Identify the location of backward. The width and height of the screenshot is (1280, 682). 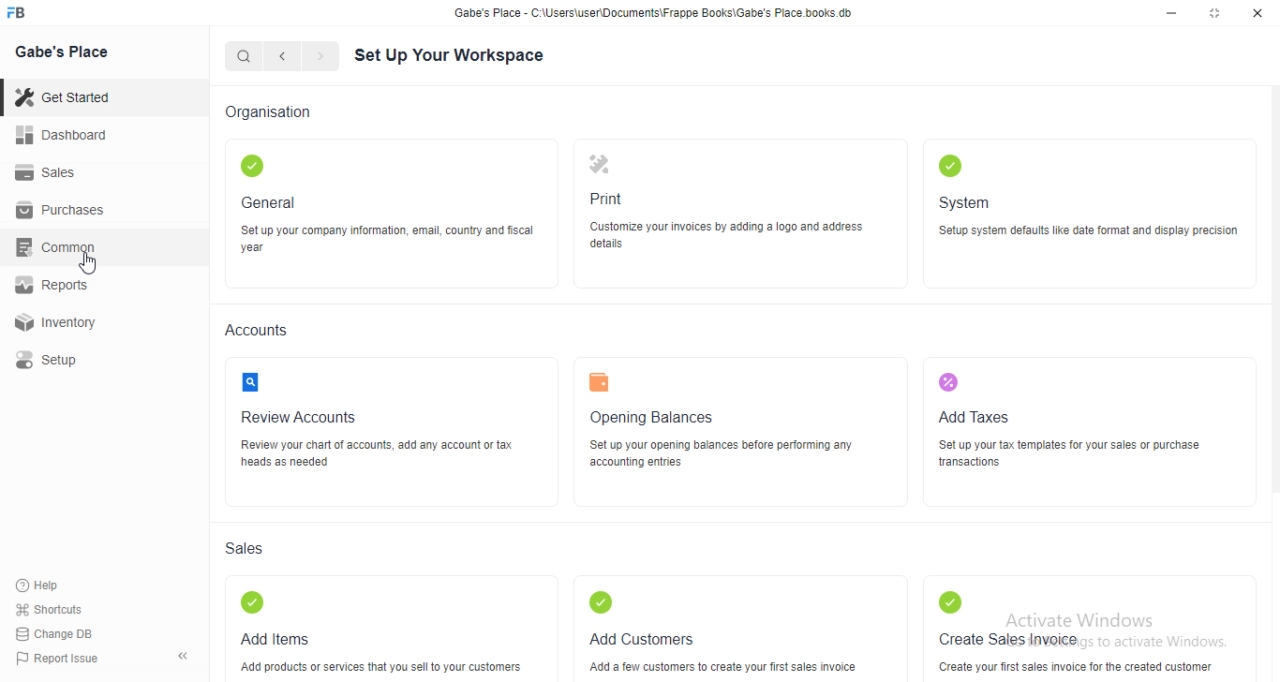
(281, 55).